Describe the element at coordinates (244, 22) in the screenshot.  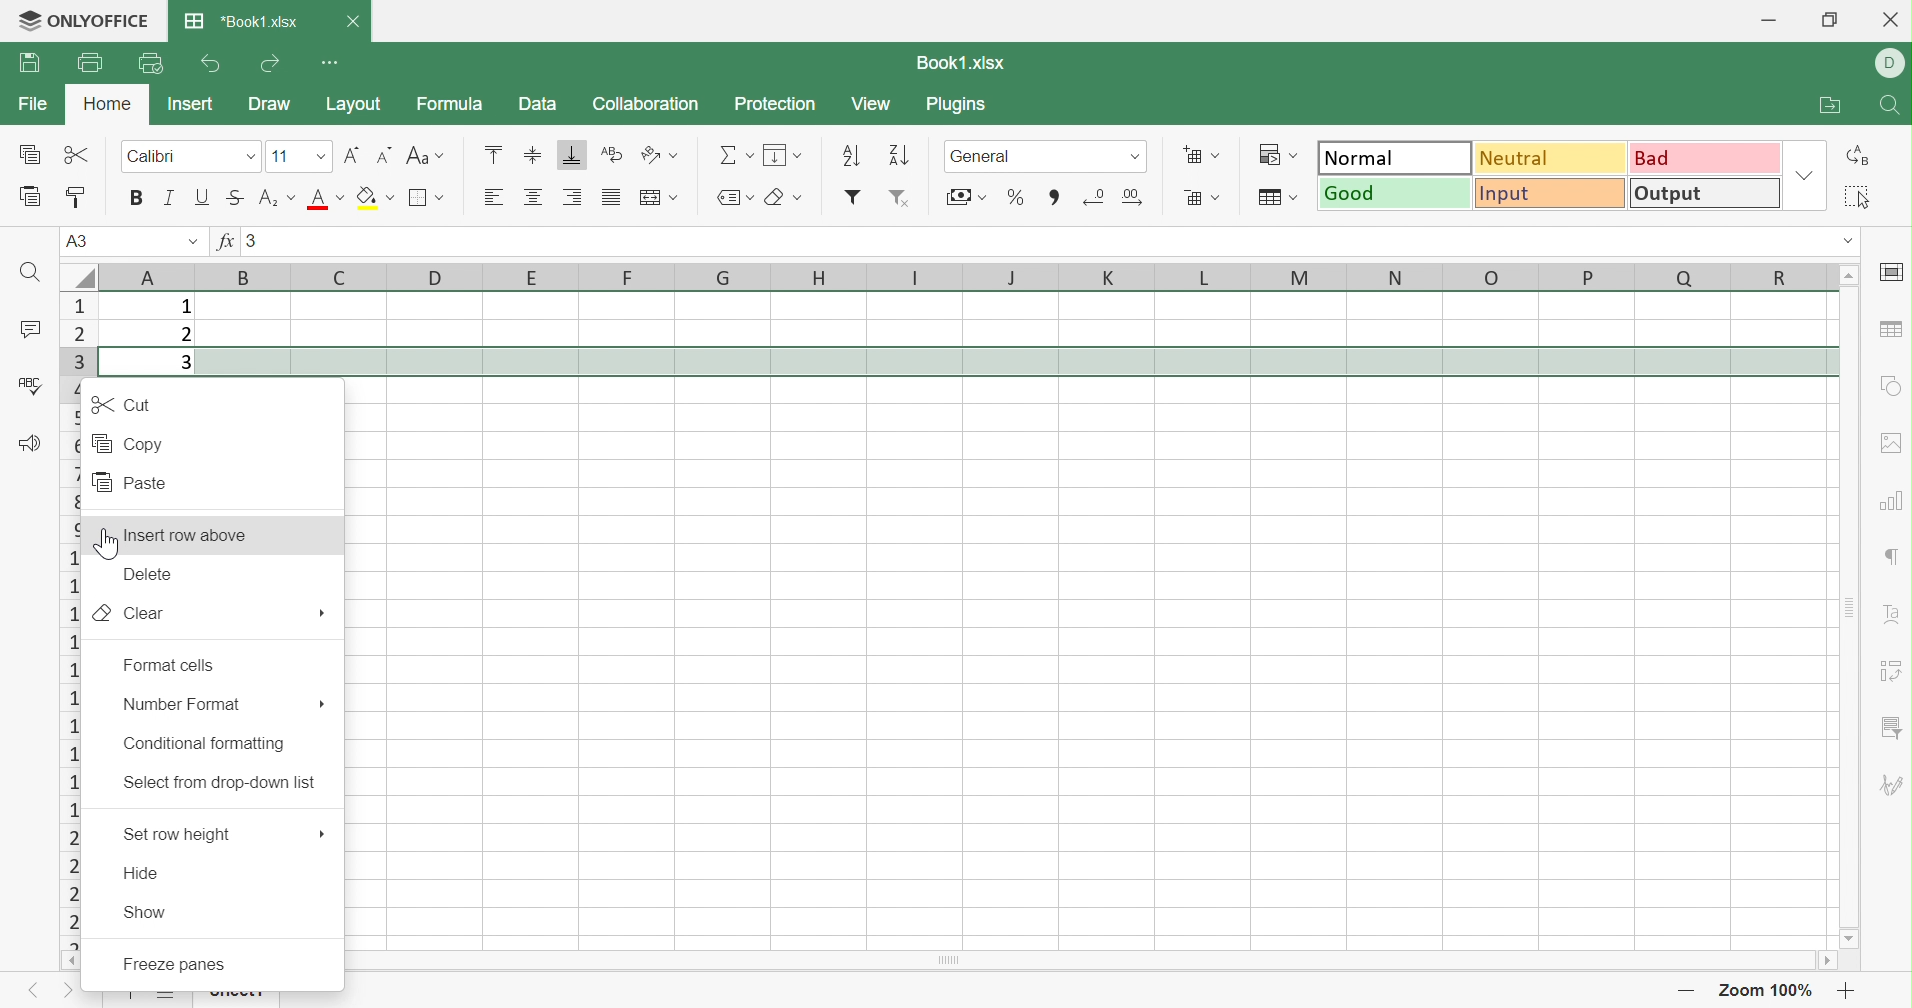
I see `*Book1.xlsx` at that location.